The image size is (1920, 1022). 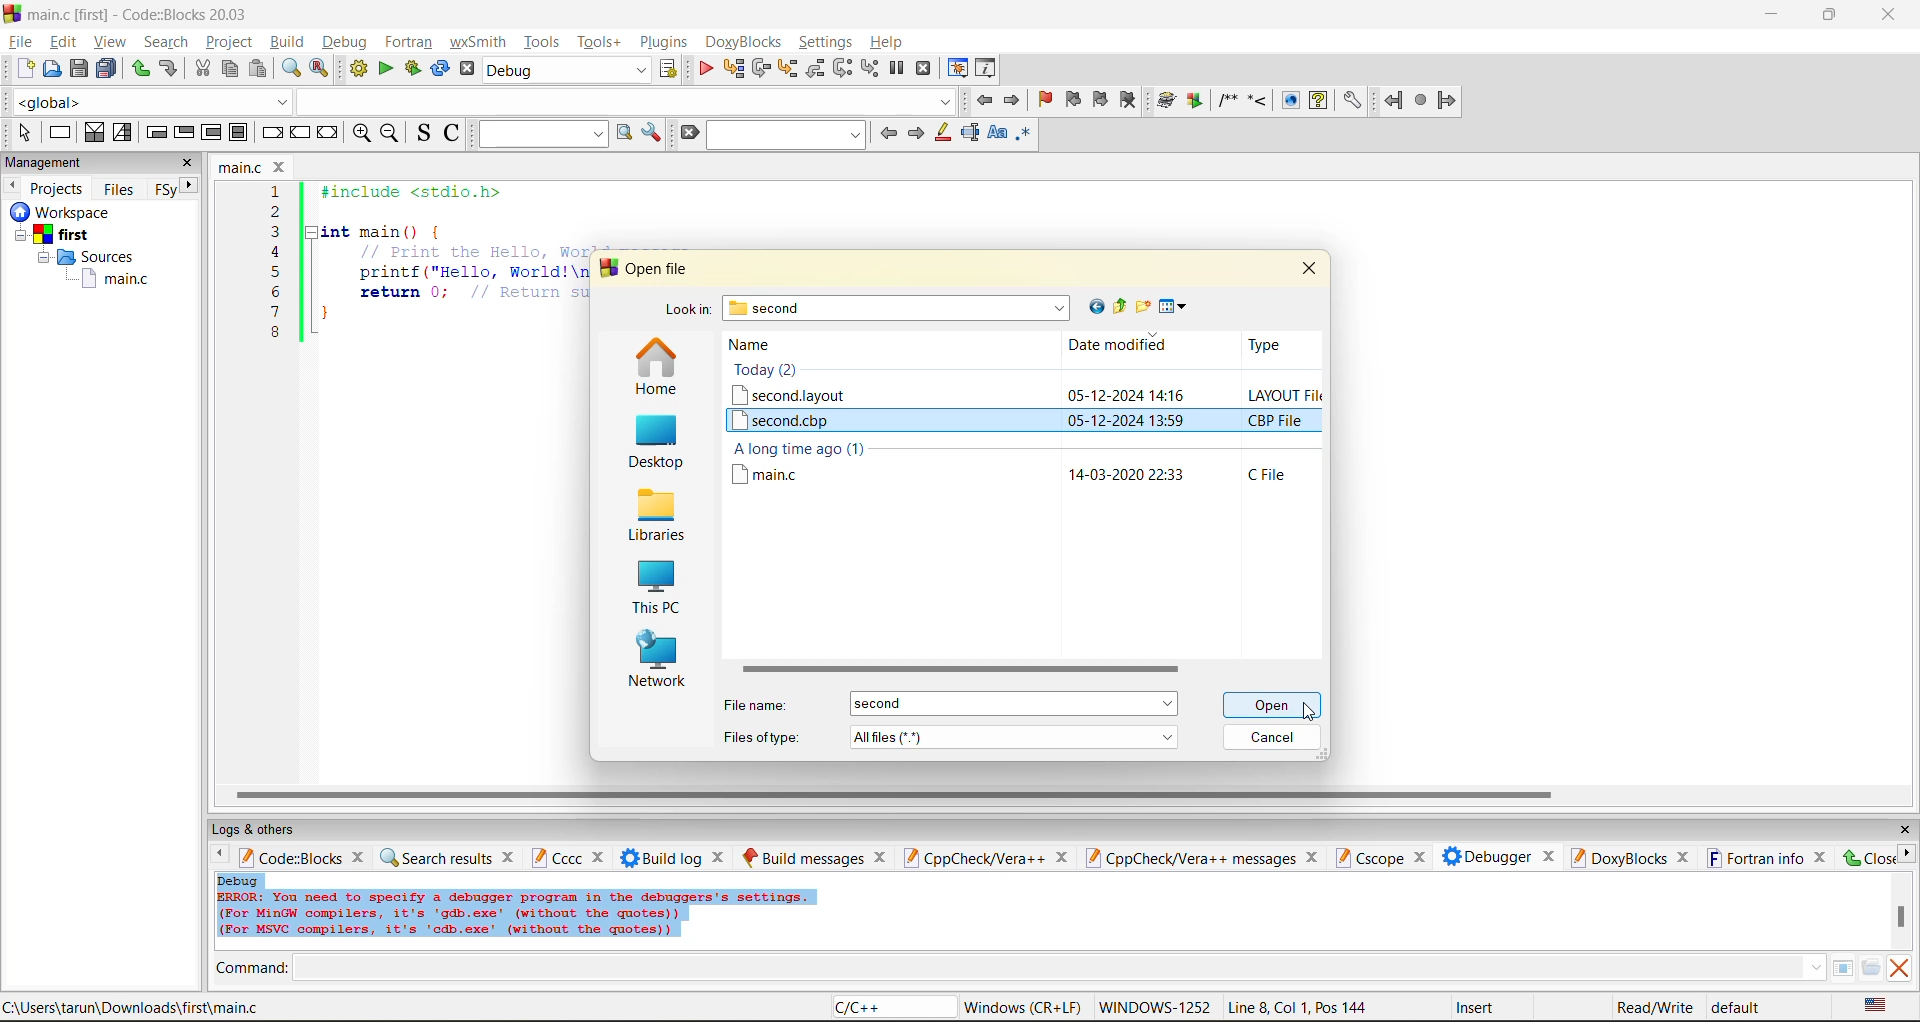 I want to click on #include <stdio.h>, so click(x=424, y=192).